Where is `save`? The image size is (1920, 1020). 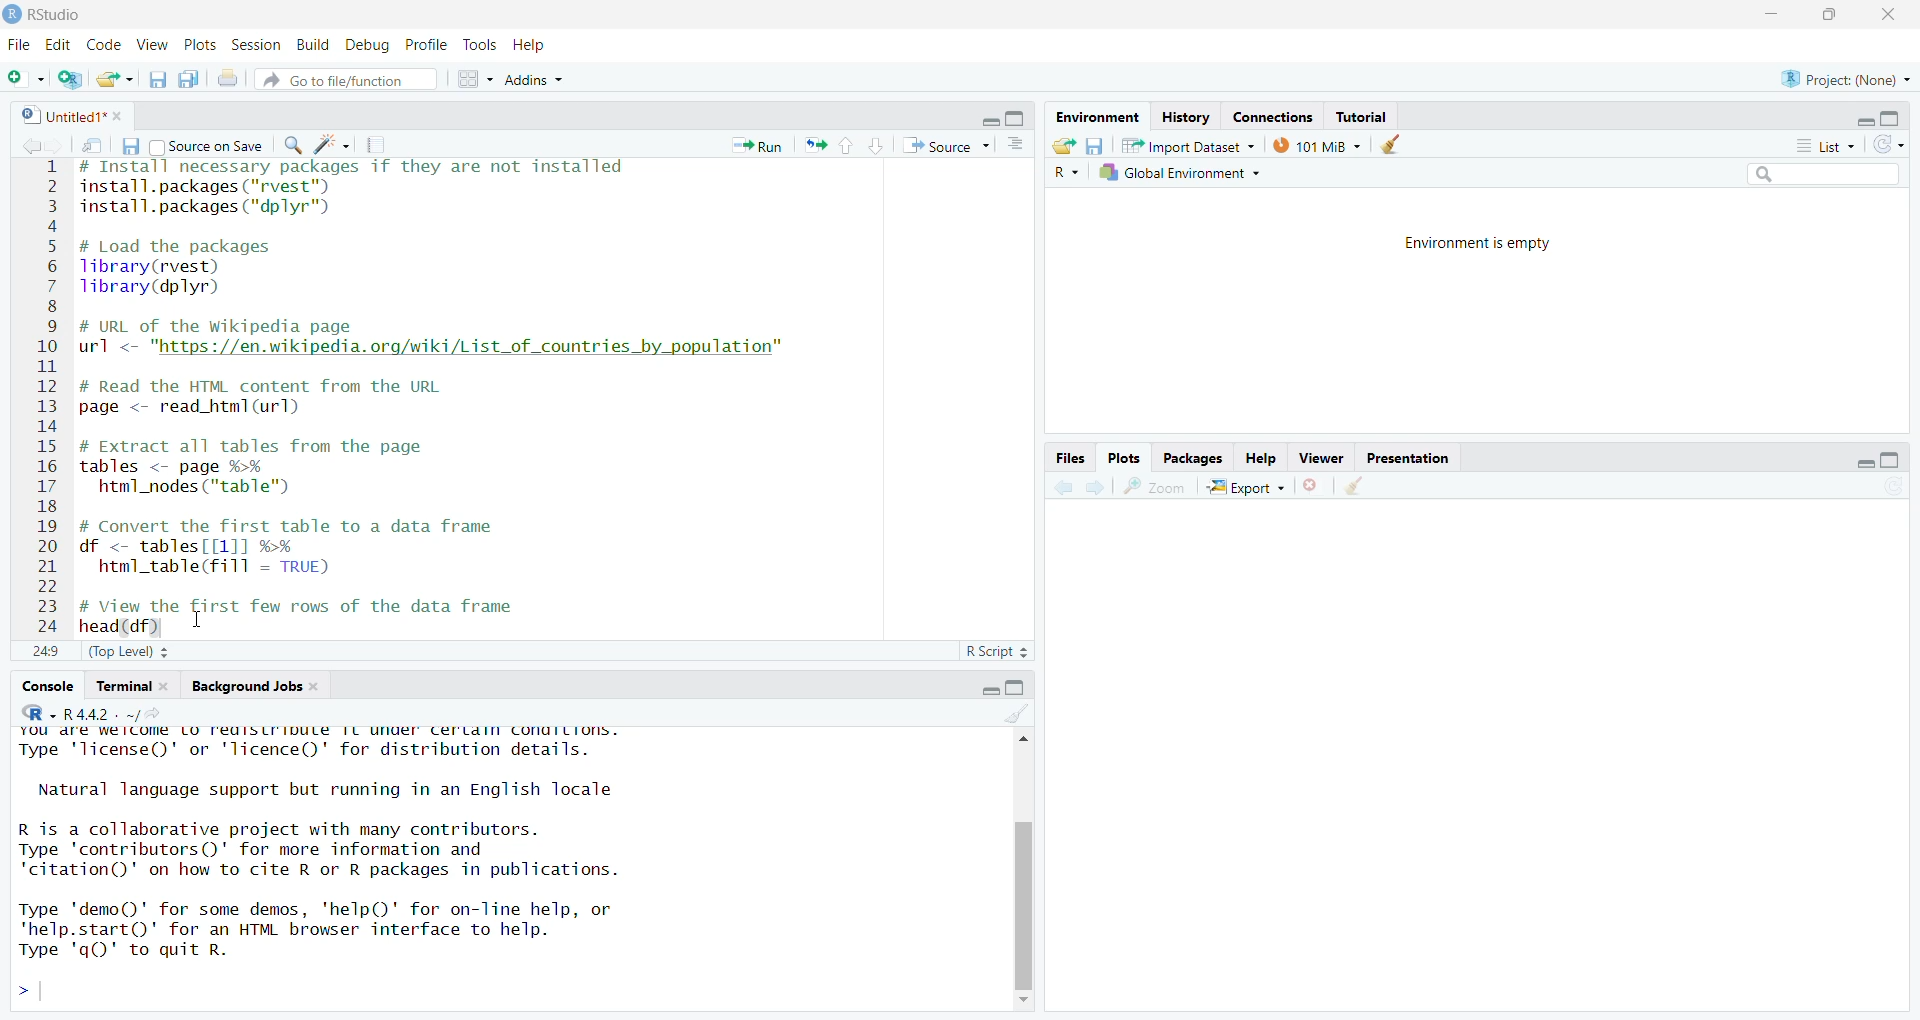 save is located at coordinates (129, 145).